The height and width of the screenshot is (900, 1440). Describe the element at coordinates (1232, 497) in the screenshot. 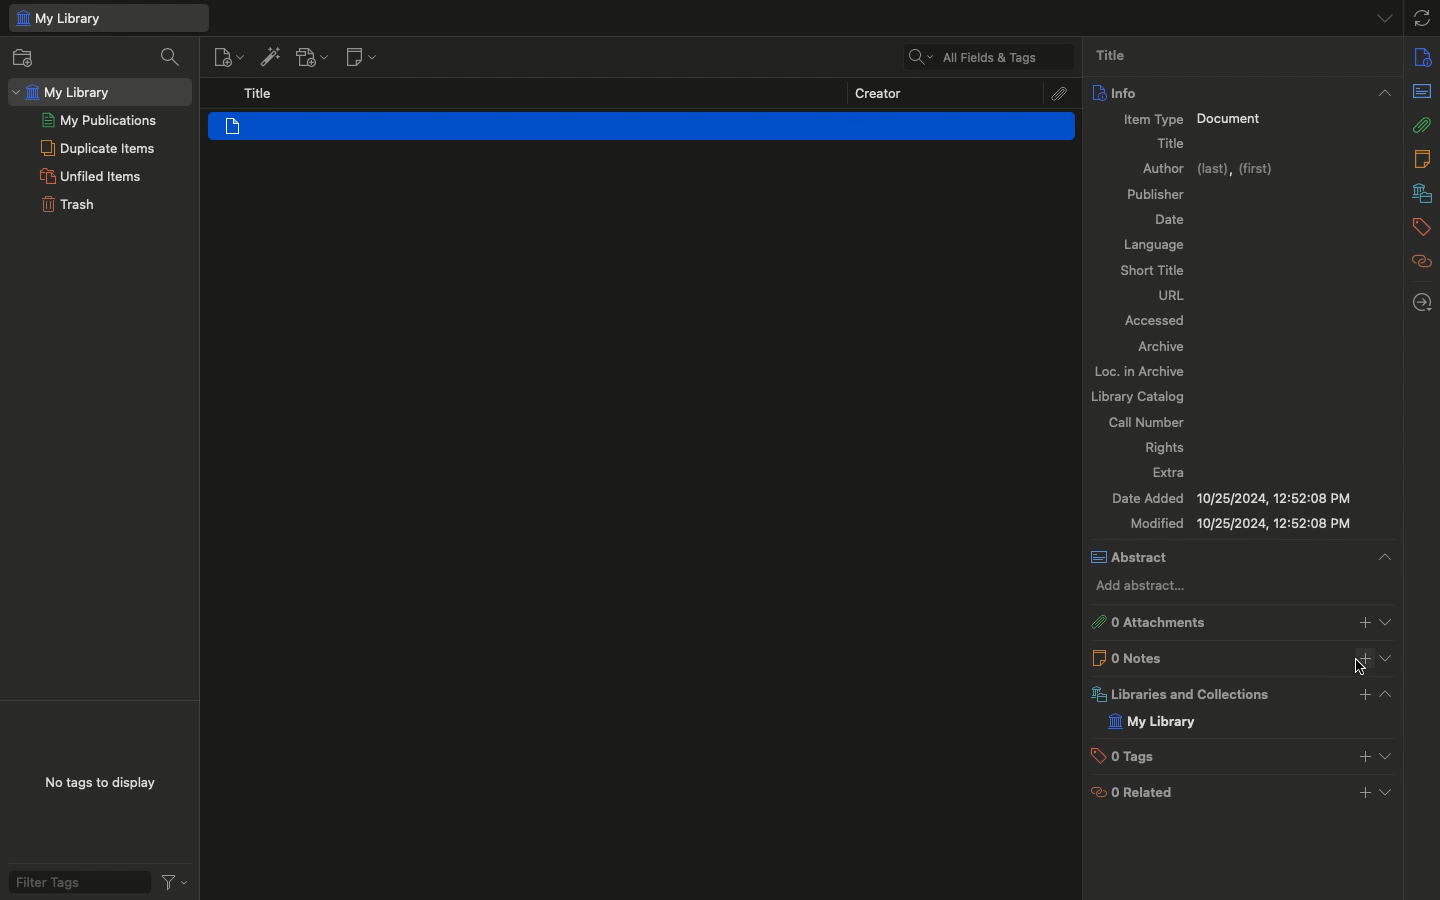

I see `Date modified` at that location.